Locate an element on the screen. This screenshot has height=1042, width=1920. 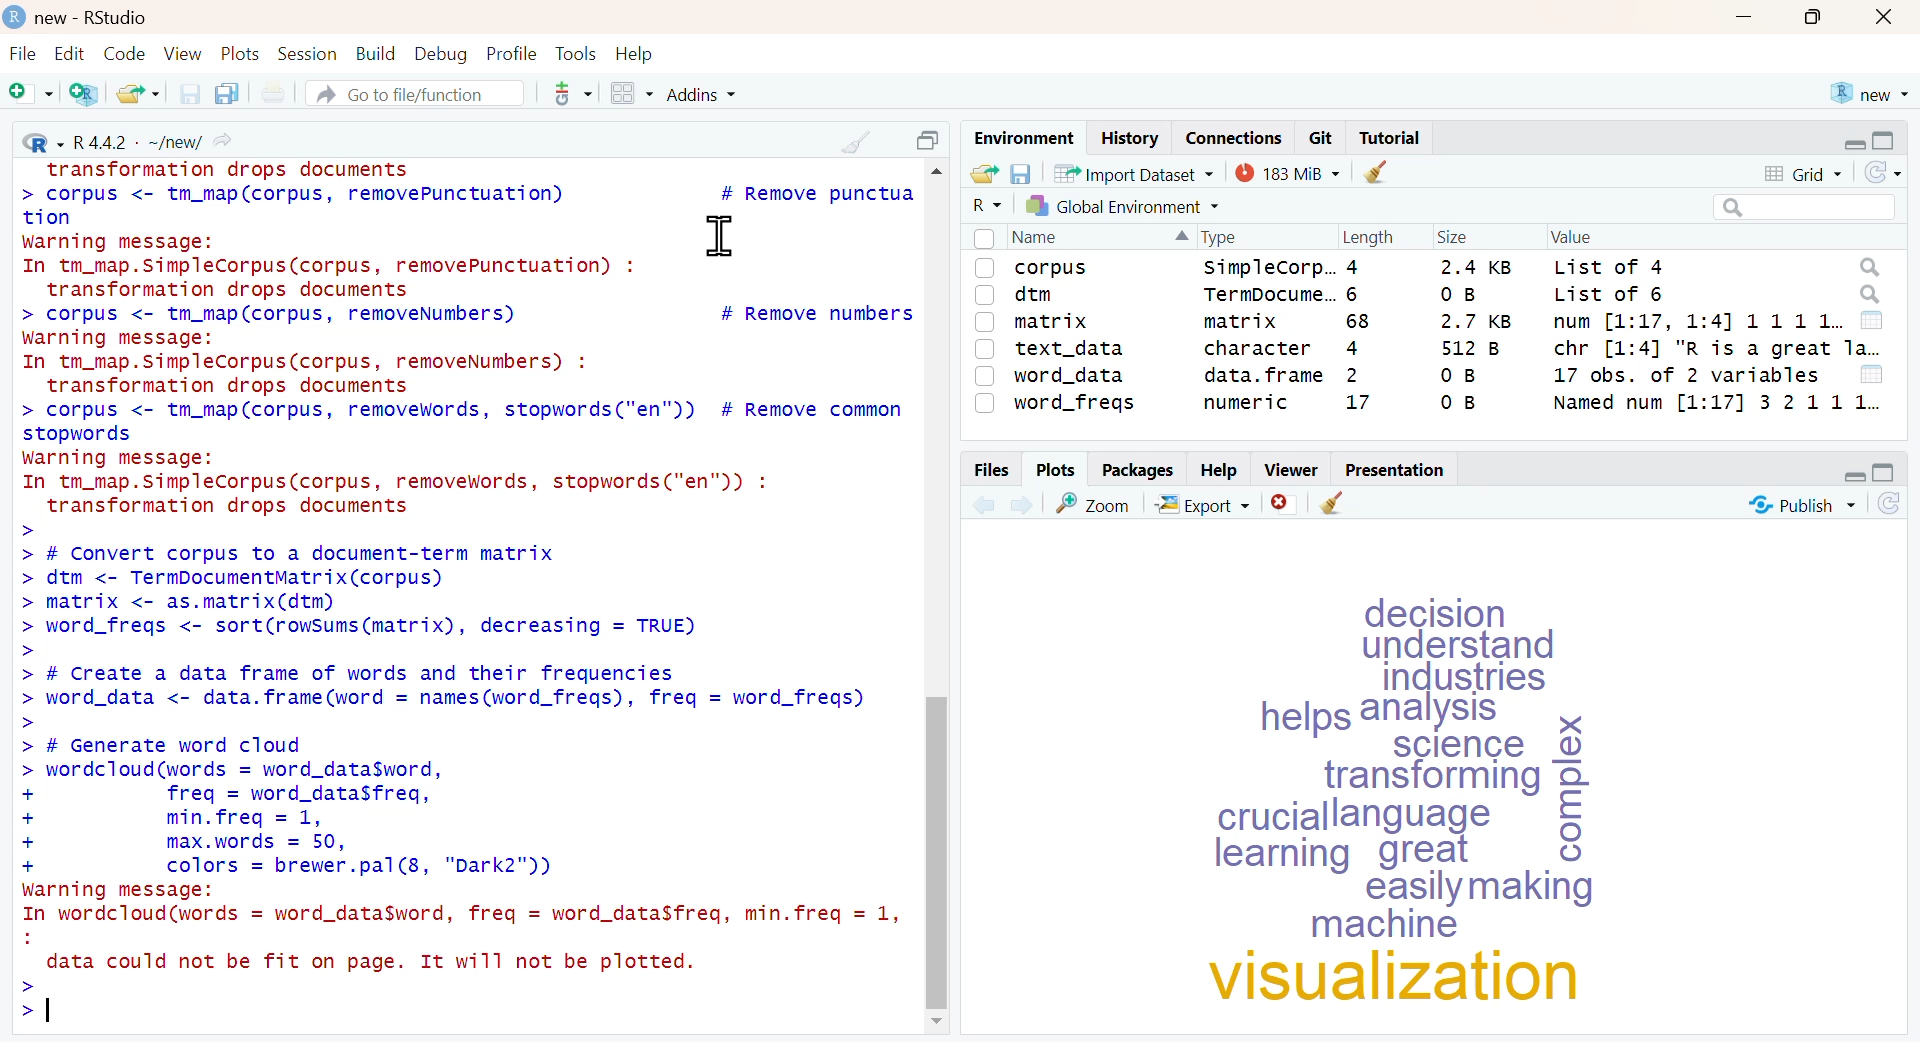
science is located at coordinates (1466, 744).